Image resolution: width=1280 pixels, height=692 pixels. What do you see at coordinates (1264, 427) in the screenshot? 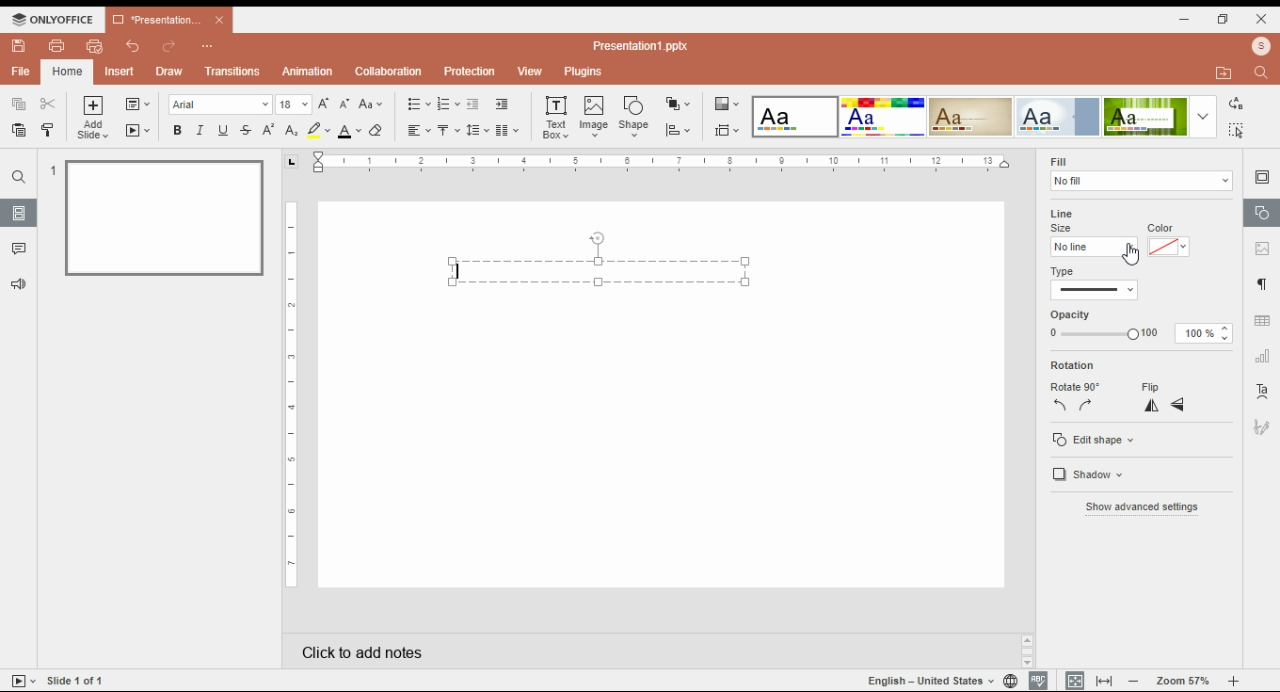
I see `signature settings` at bounding box center [1264, 427].